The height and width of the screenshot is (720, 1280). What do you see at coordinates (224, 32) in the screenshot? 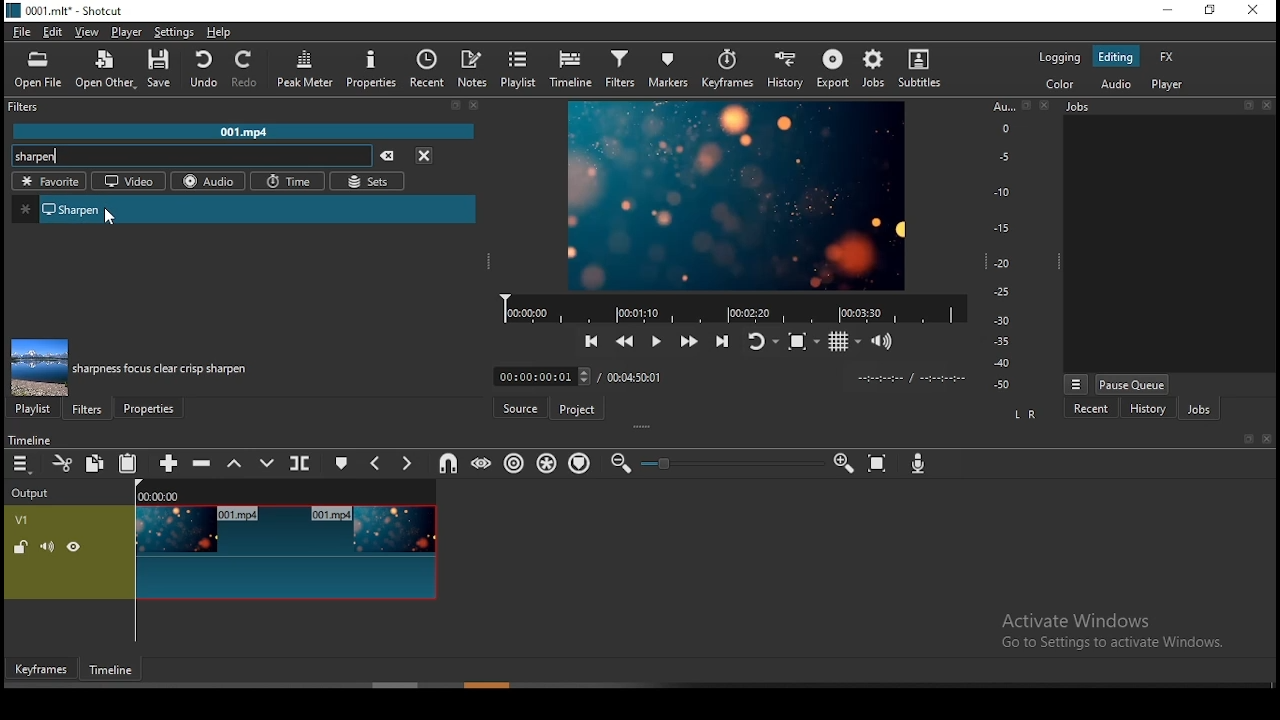
I see `help` at bounding box center [224, 32].